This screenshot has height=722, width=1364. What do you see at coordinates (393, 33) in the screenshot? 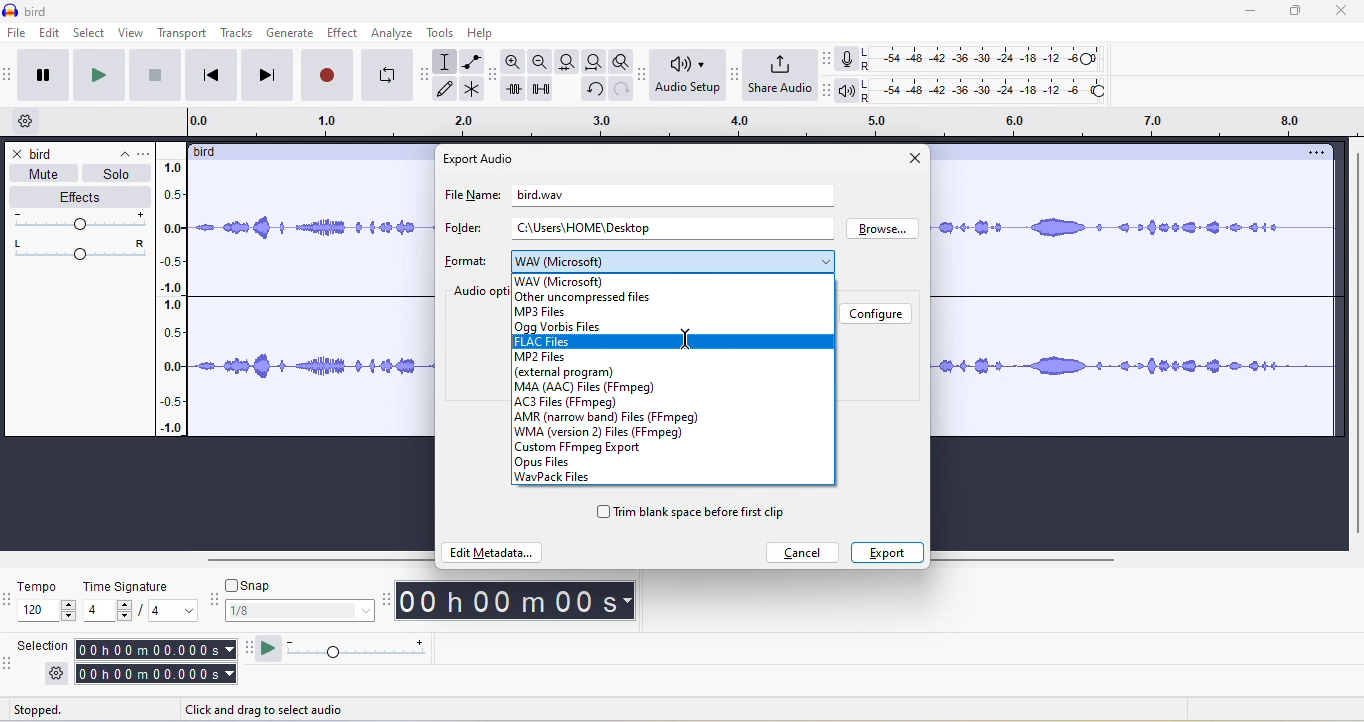
I see `analyze` at bounding box center [393, 33].